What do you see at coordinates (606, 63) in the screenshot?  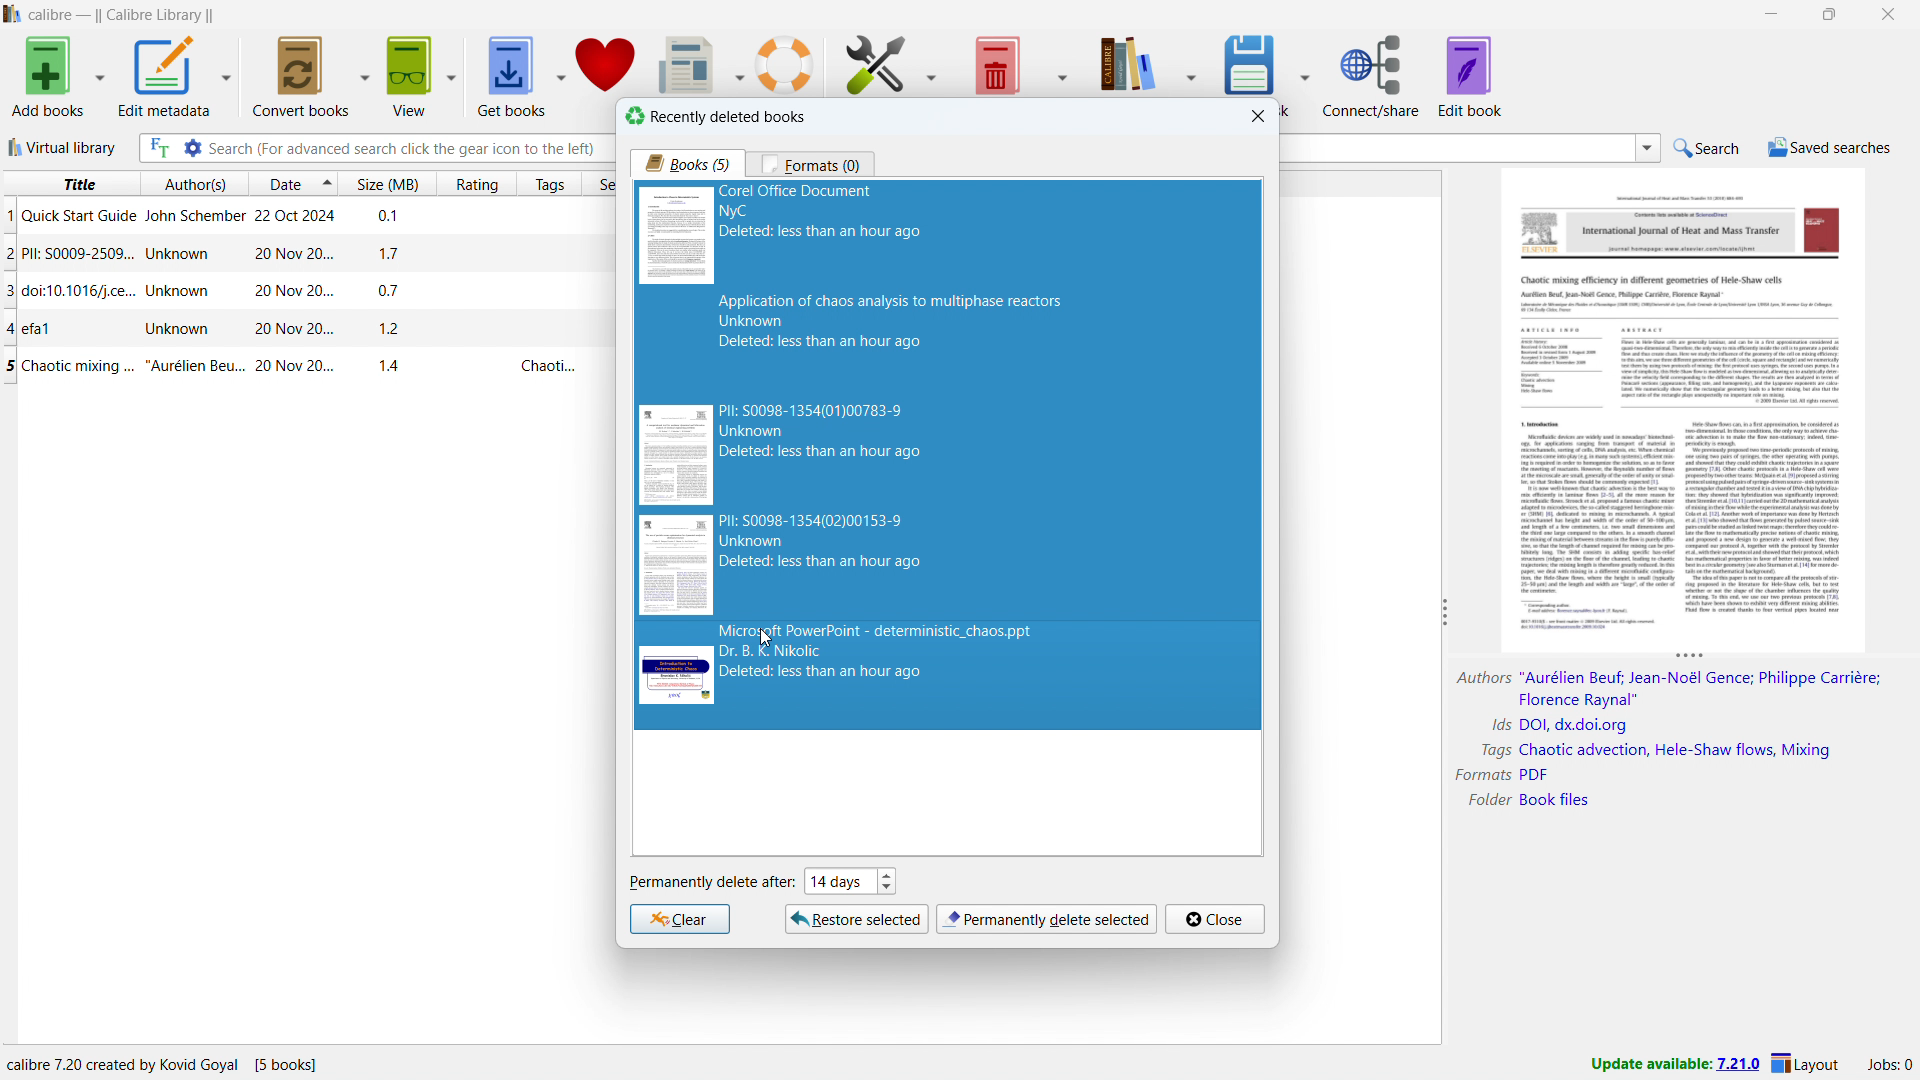 I see `donate to calibre` at bounding box center [606, 63].